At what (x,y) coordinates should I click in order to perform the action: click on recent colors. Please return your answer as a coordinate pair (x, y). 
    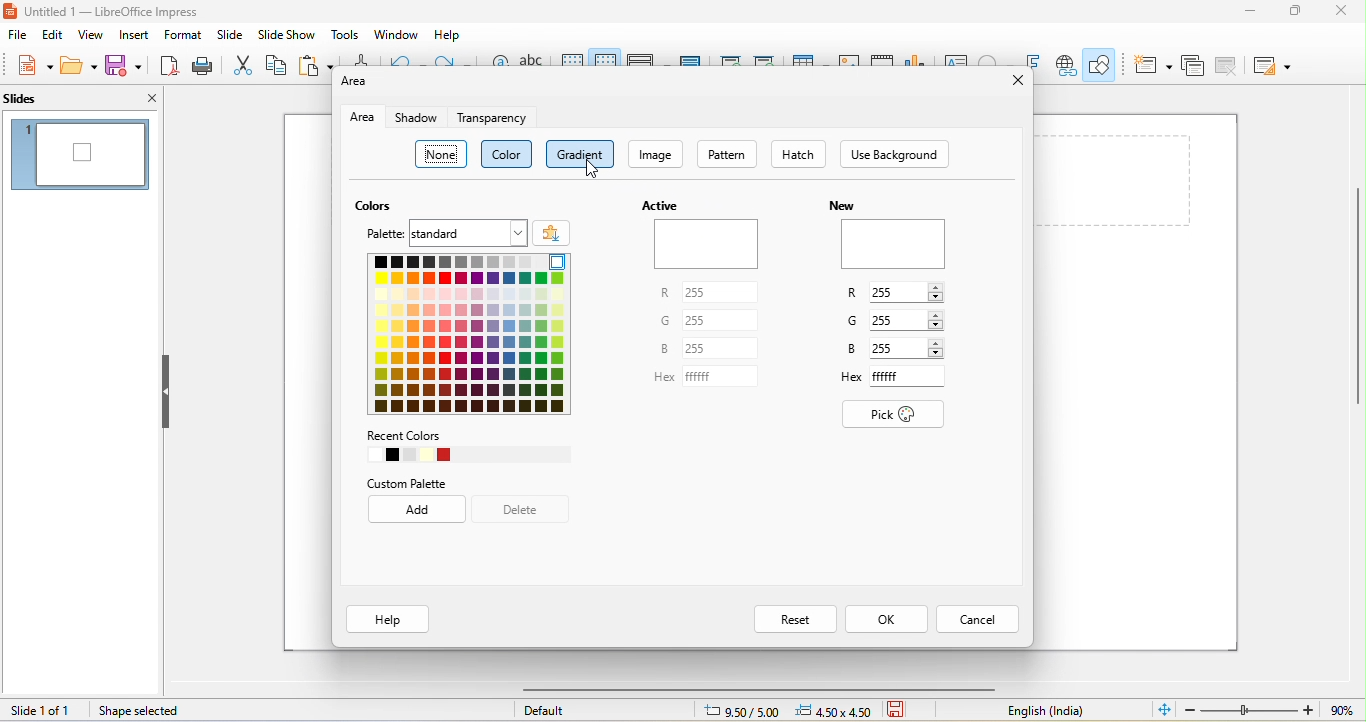
    Looking at the image, I should click on (406, 435).